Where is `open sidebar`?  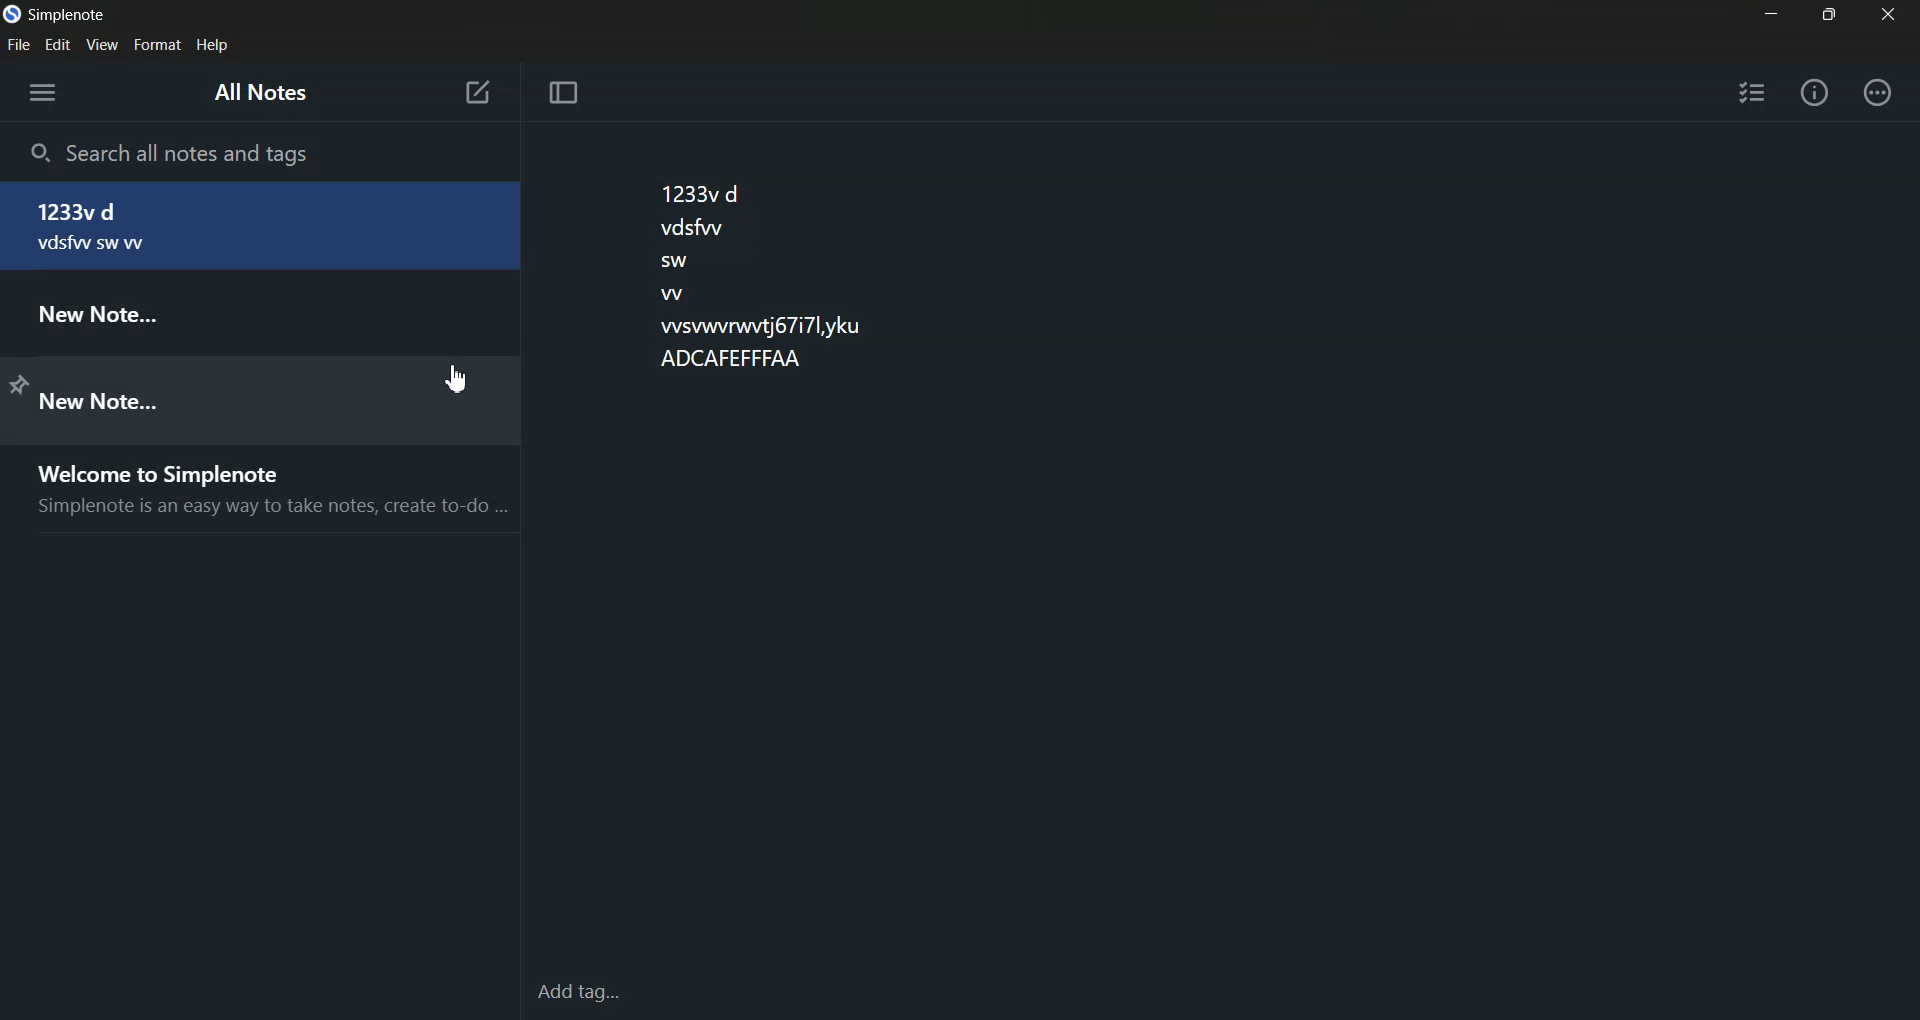 open sidebar is located at coordinates (43, 92).